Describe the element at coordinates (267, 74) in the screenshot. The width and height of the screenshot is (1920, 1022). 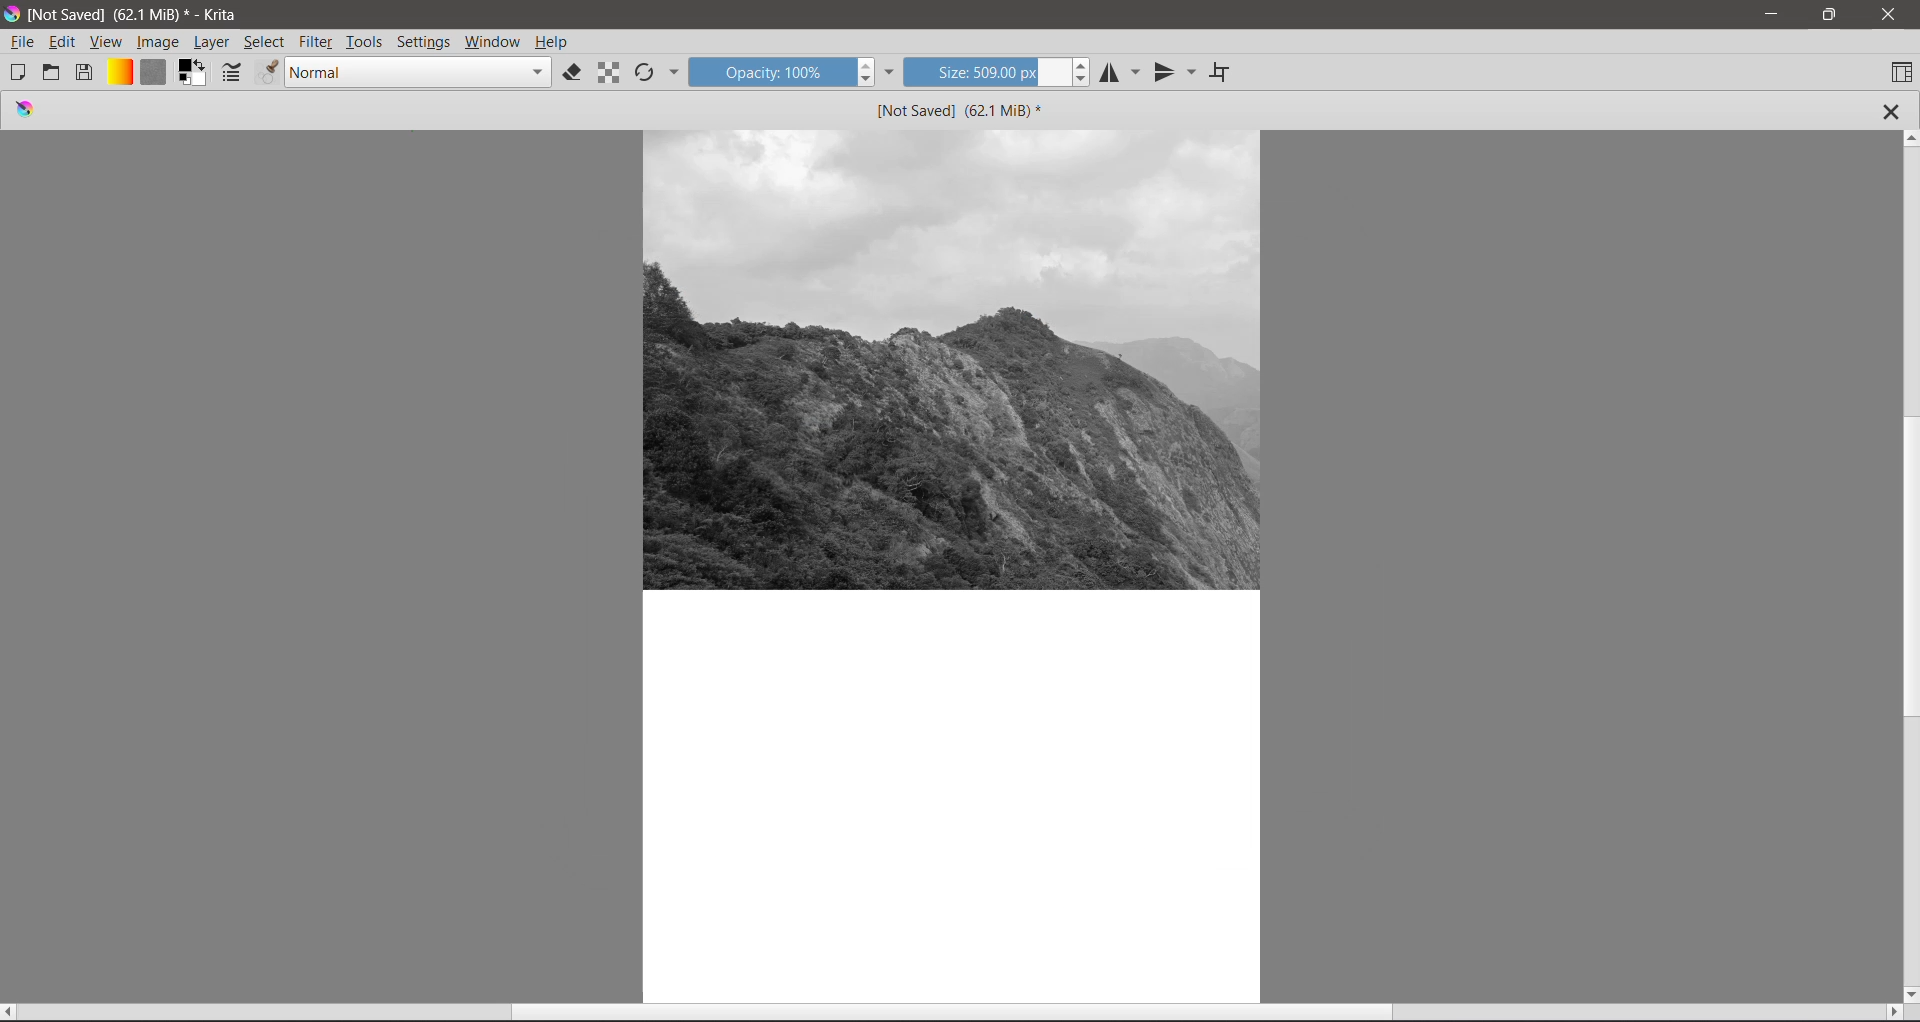
I see `Choose brush presets` at that location.